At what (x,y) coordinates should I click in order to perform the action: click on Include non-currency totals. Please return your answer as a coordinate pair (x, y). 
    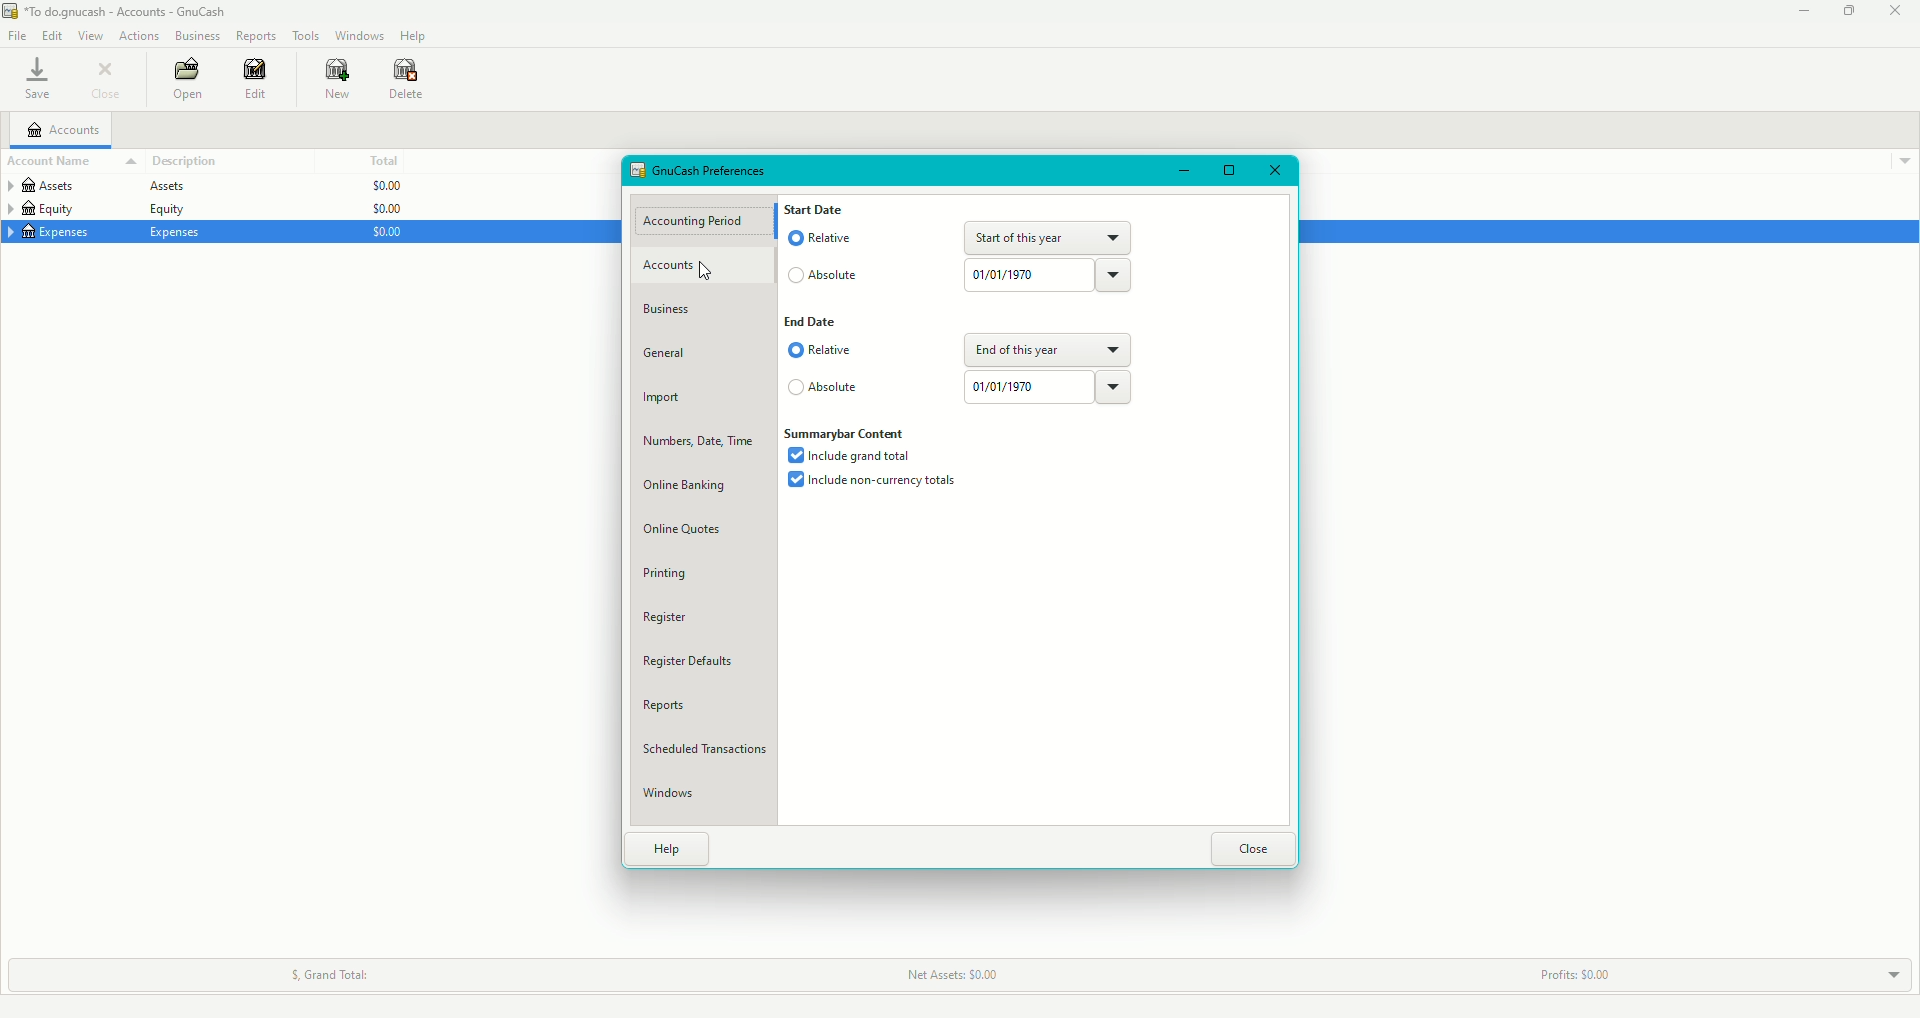
    Looking at the image, I should click on (877, 483).